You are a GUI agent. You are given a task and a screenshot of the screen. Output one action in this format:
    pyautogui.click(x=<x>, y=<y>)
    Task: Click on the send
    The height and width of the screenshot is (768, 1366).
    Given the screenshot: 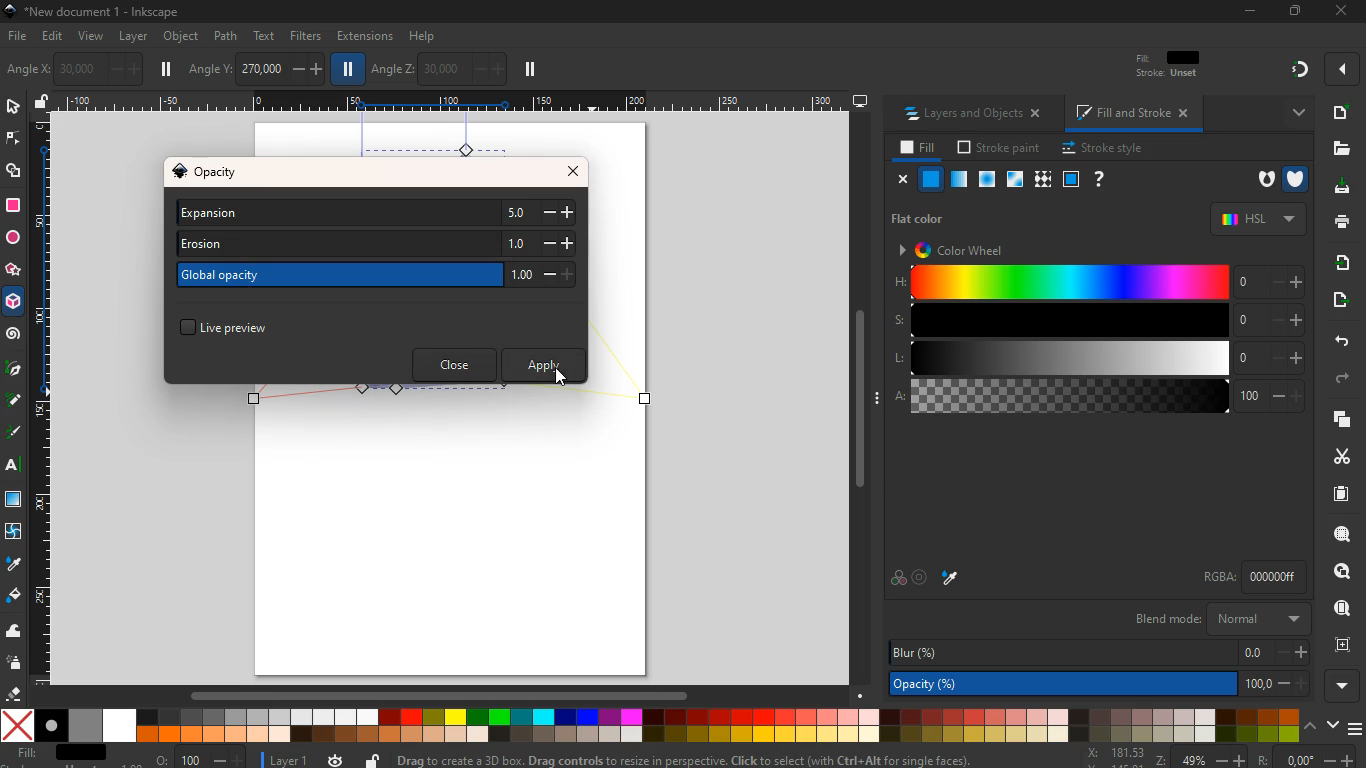 What is the action you would take?
    pyautogui.click(x=1335, y=300)
    